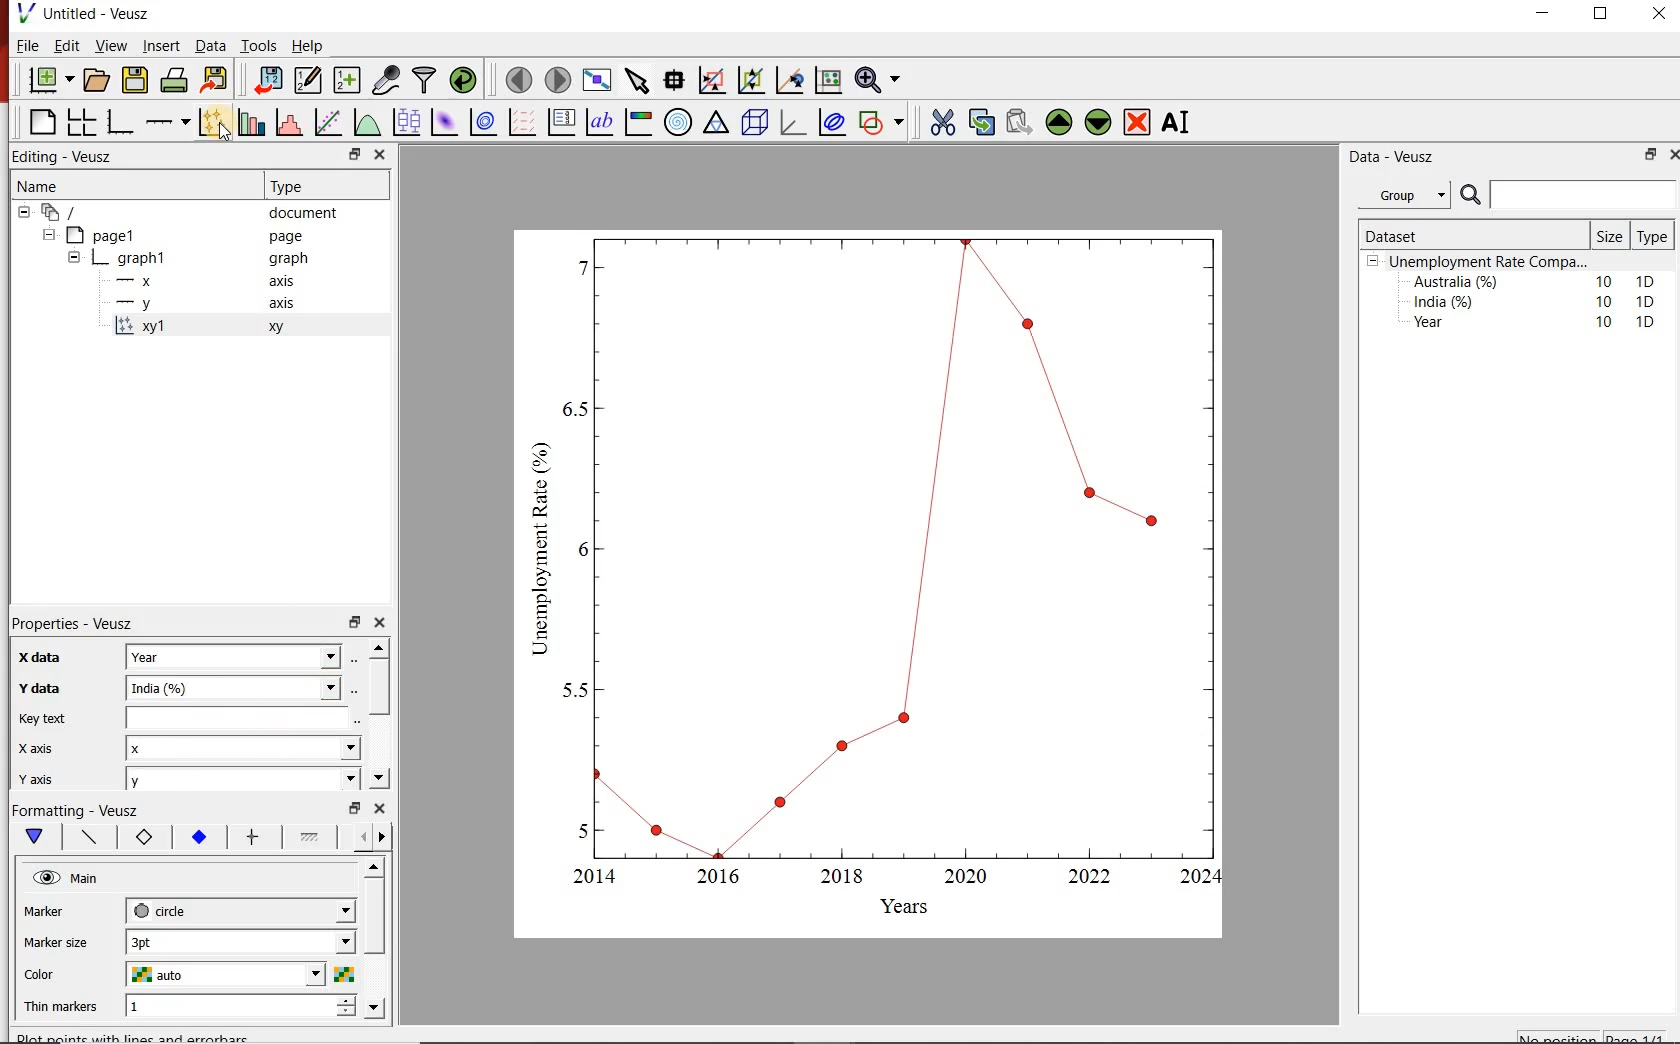 The width and height of the screenshot is (1680, 1044). What do you see at coordinates (716, 122) in the screenshot?
I see `ternary graph` at bounding box center [716, 122].